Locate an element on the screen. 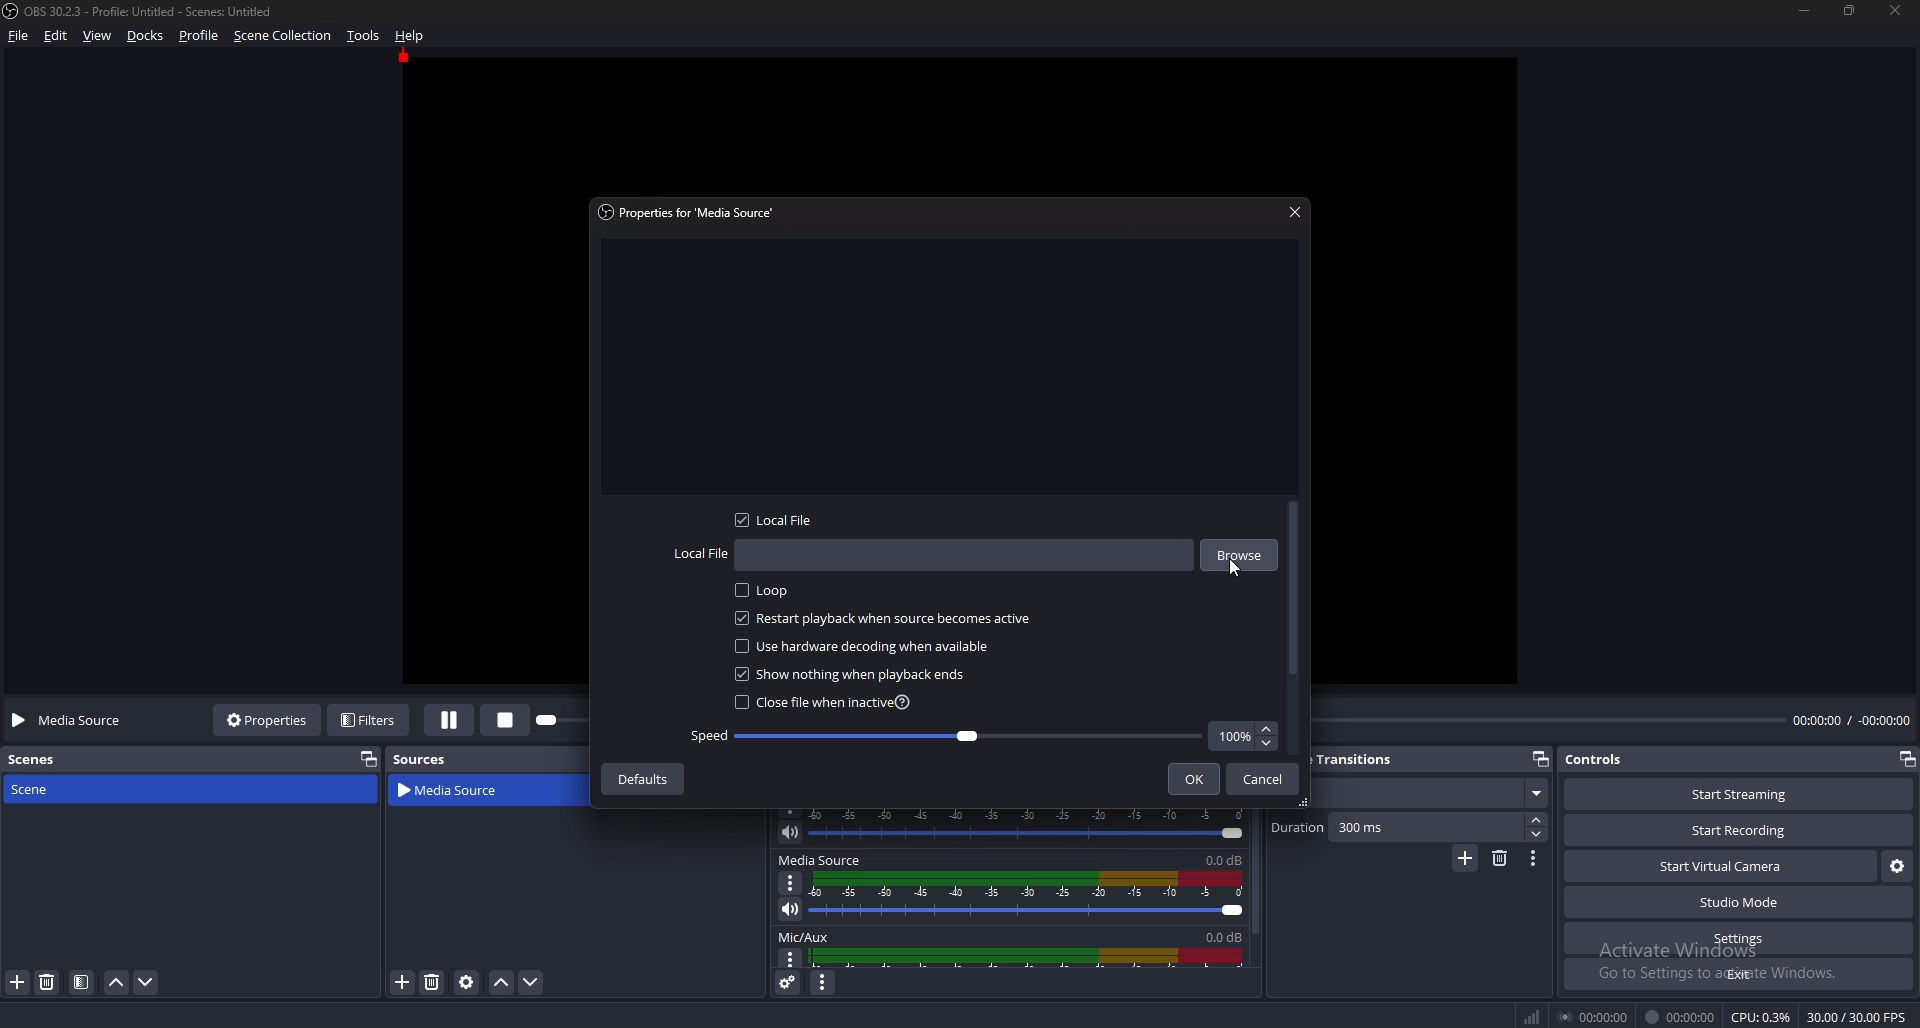 Image resolution: width=1920 pixels, height=1028 pixels. Delete sources is located at coordinates (433, 982).